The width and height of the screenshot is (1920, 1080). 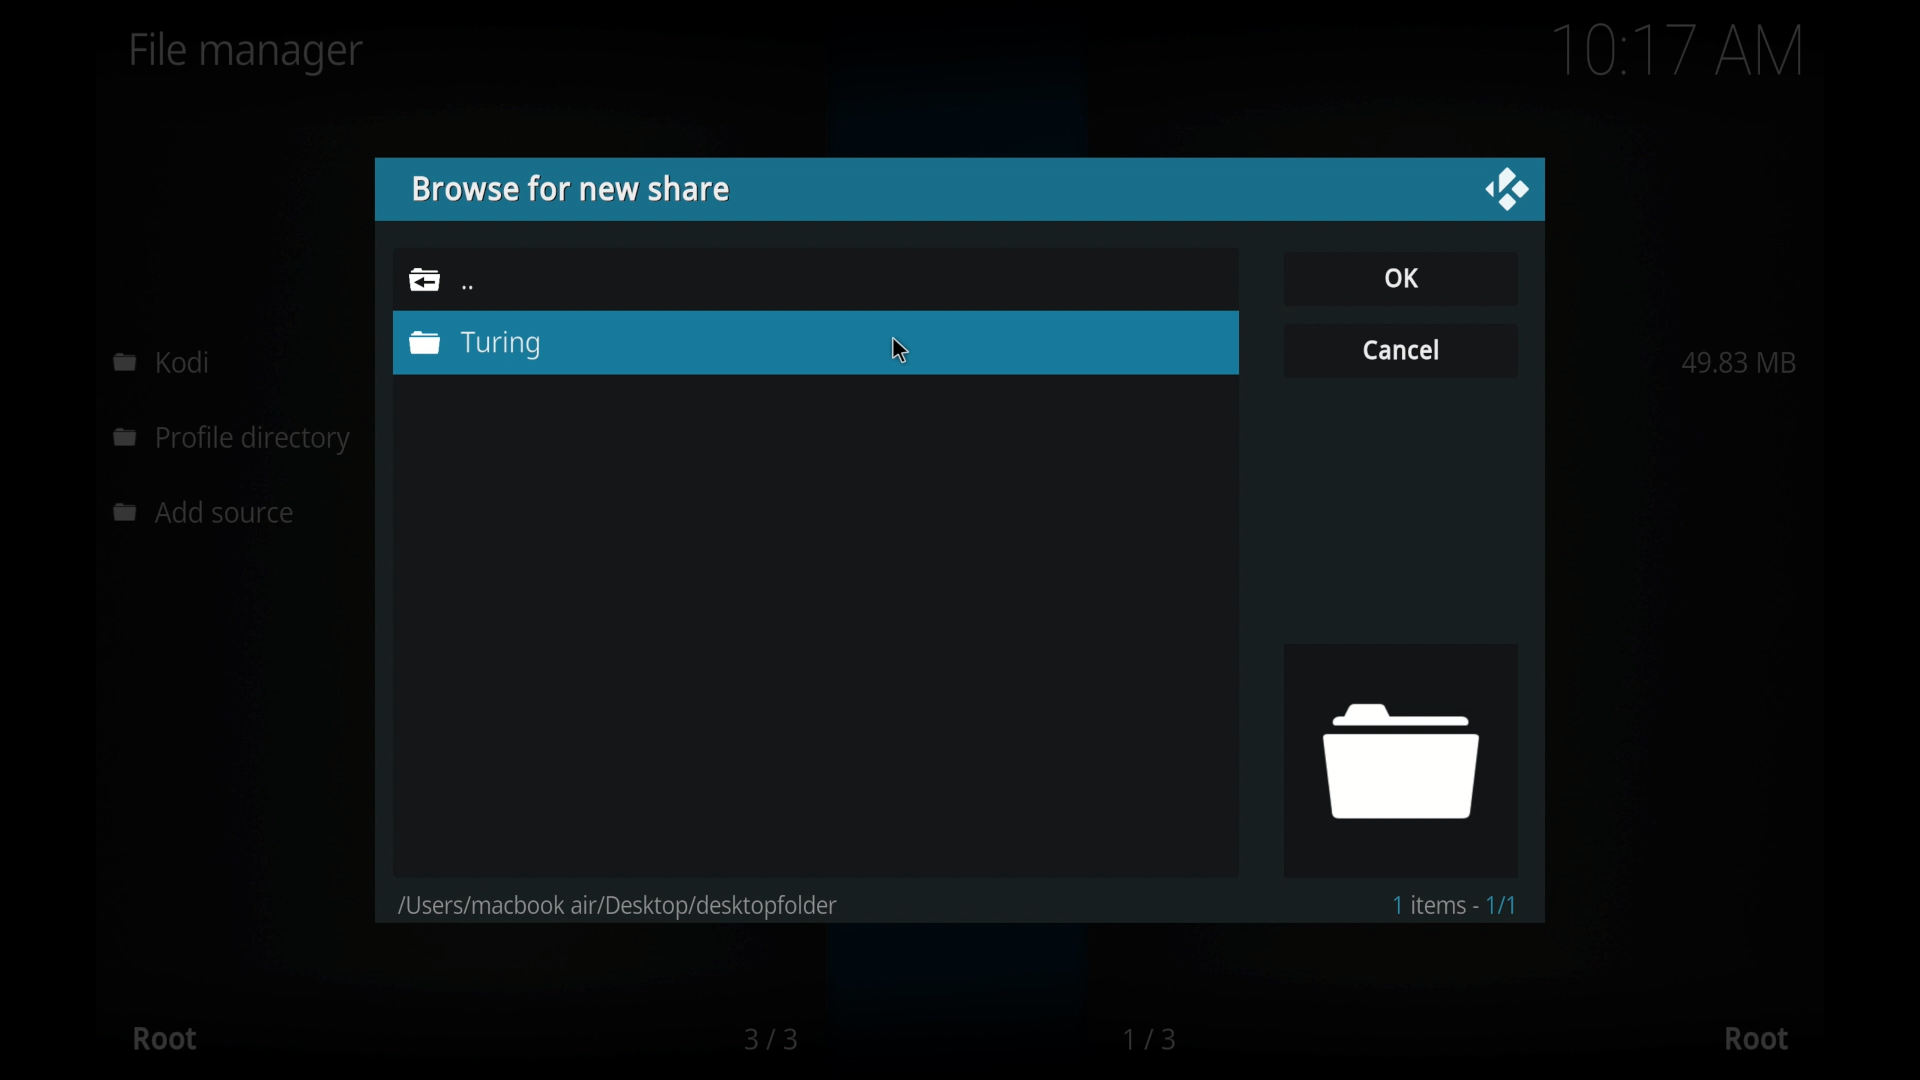 I want to click on 49.83 MB, so click(x=1739, y=362).